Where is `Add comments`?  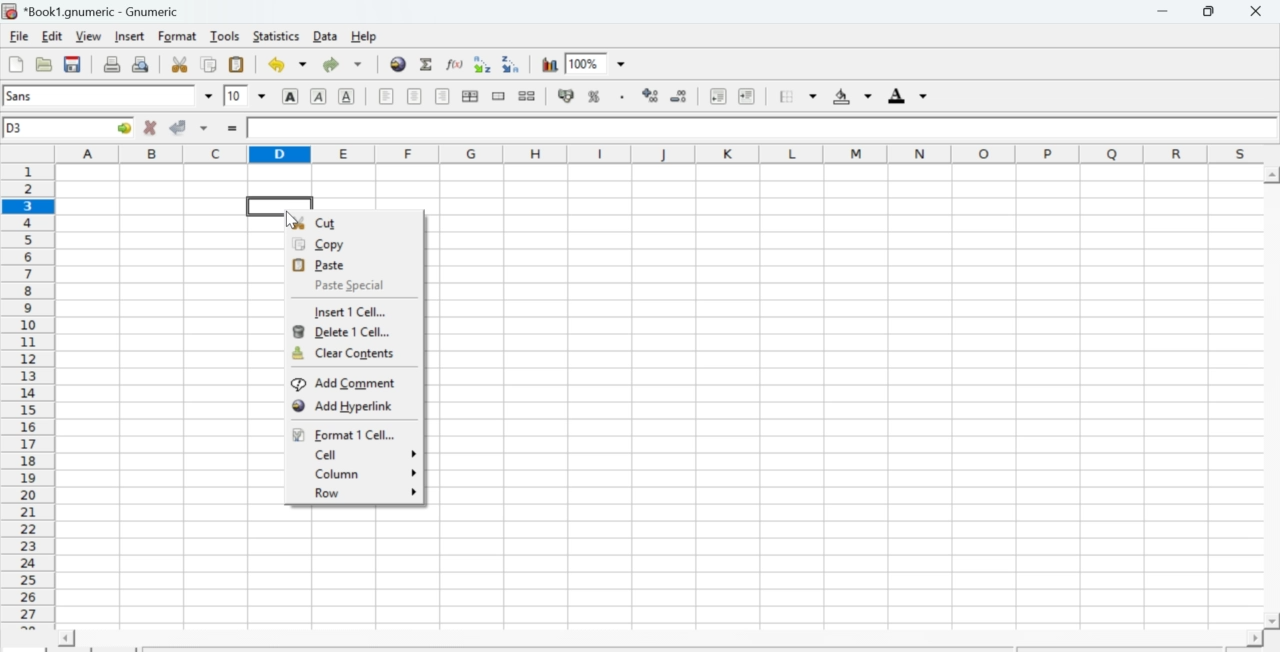 Add comments is located at coordinates (353, 384).